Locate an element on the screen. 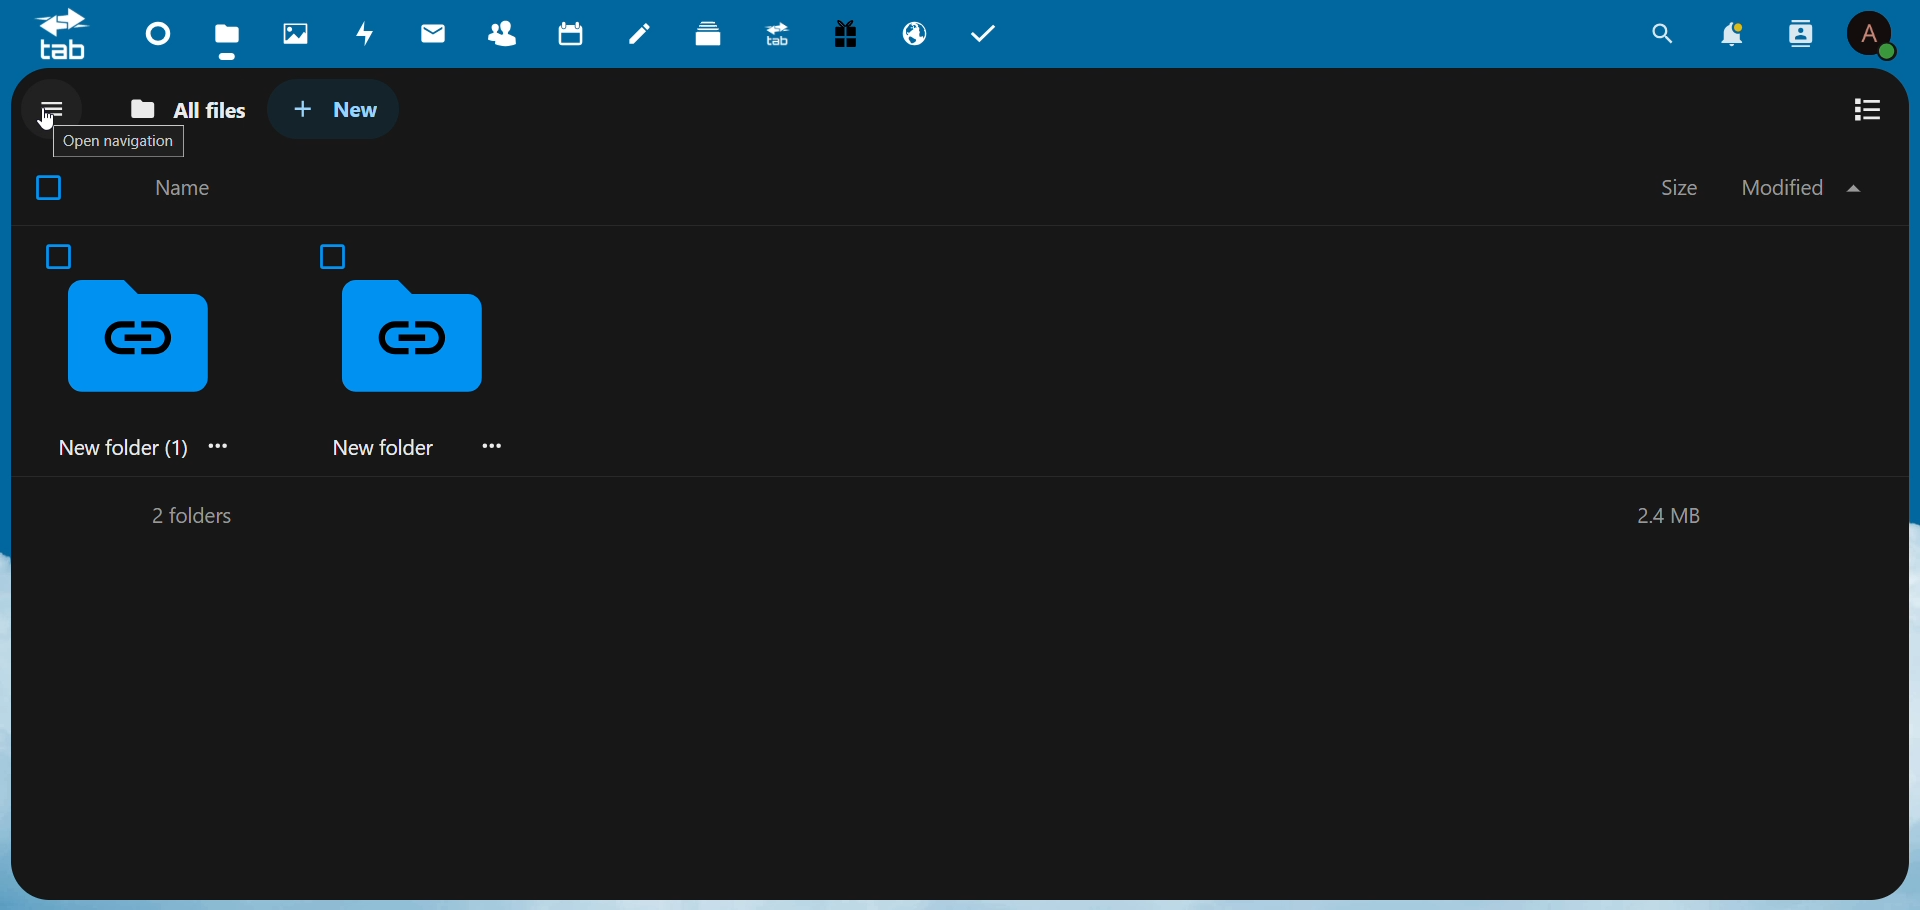 The image size is (1920, 910). actiivity is located at coordinates (367, 32).